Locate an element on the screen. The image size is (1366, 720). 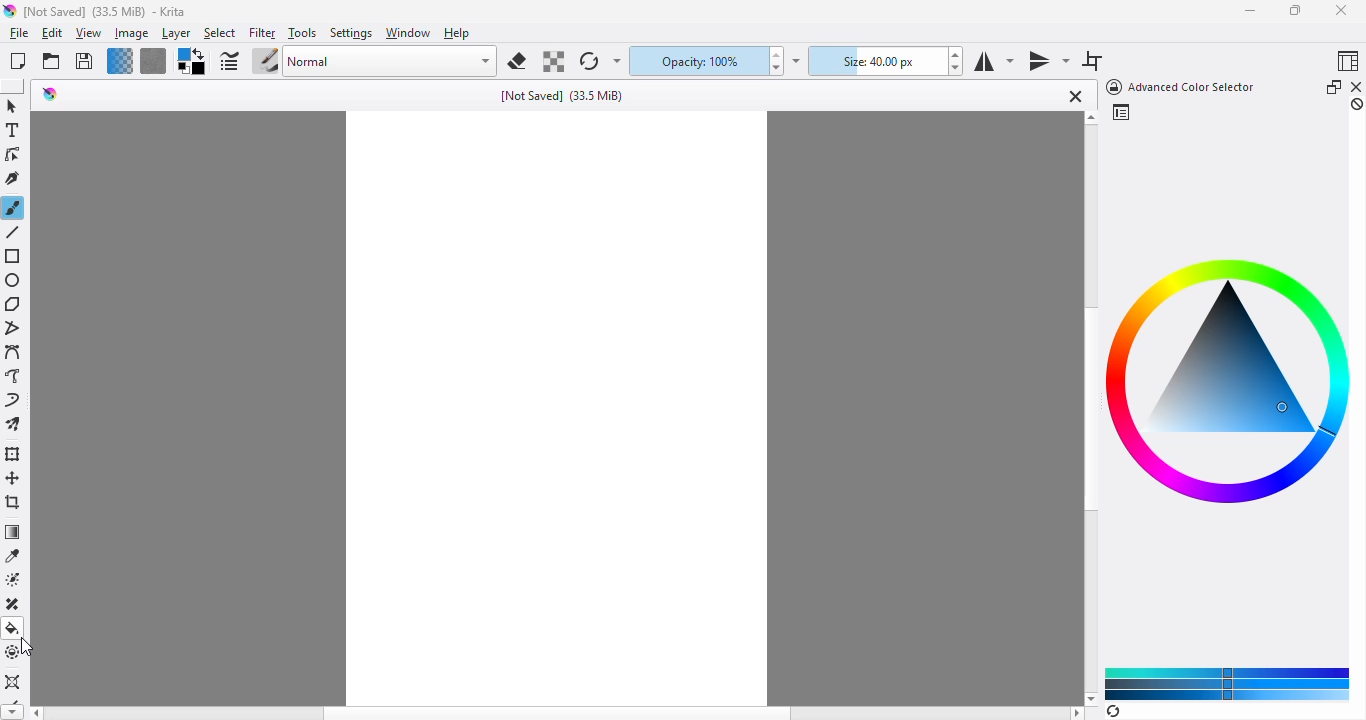
fill a selection is located at coordinates (13, 628).